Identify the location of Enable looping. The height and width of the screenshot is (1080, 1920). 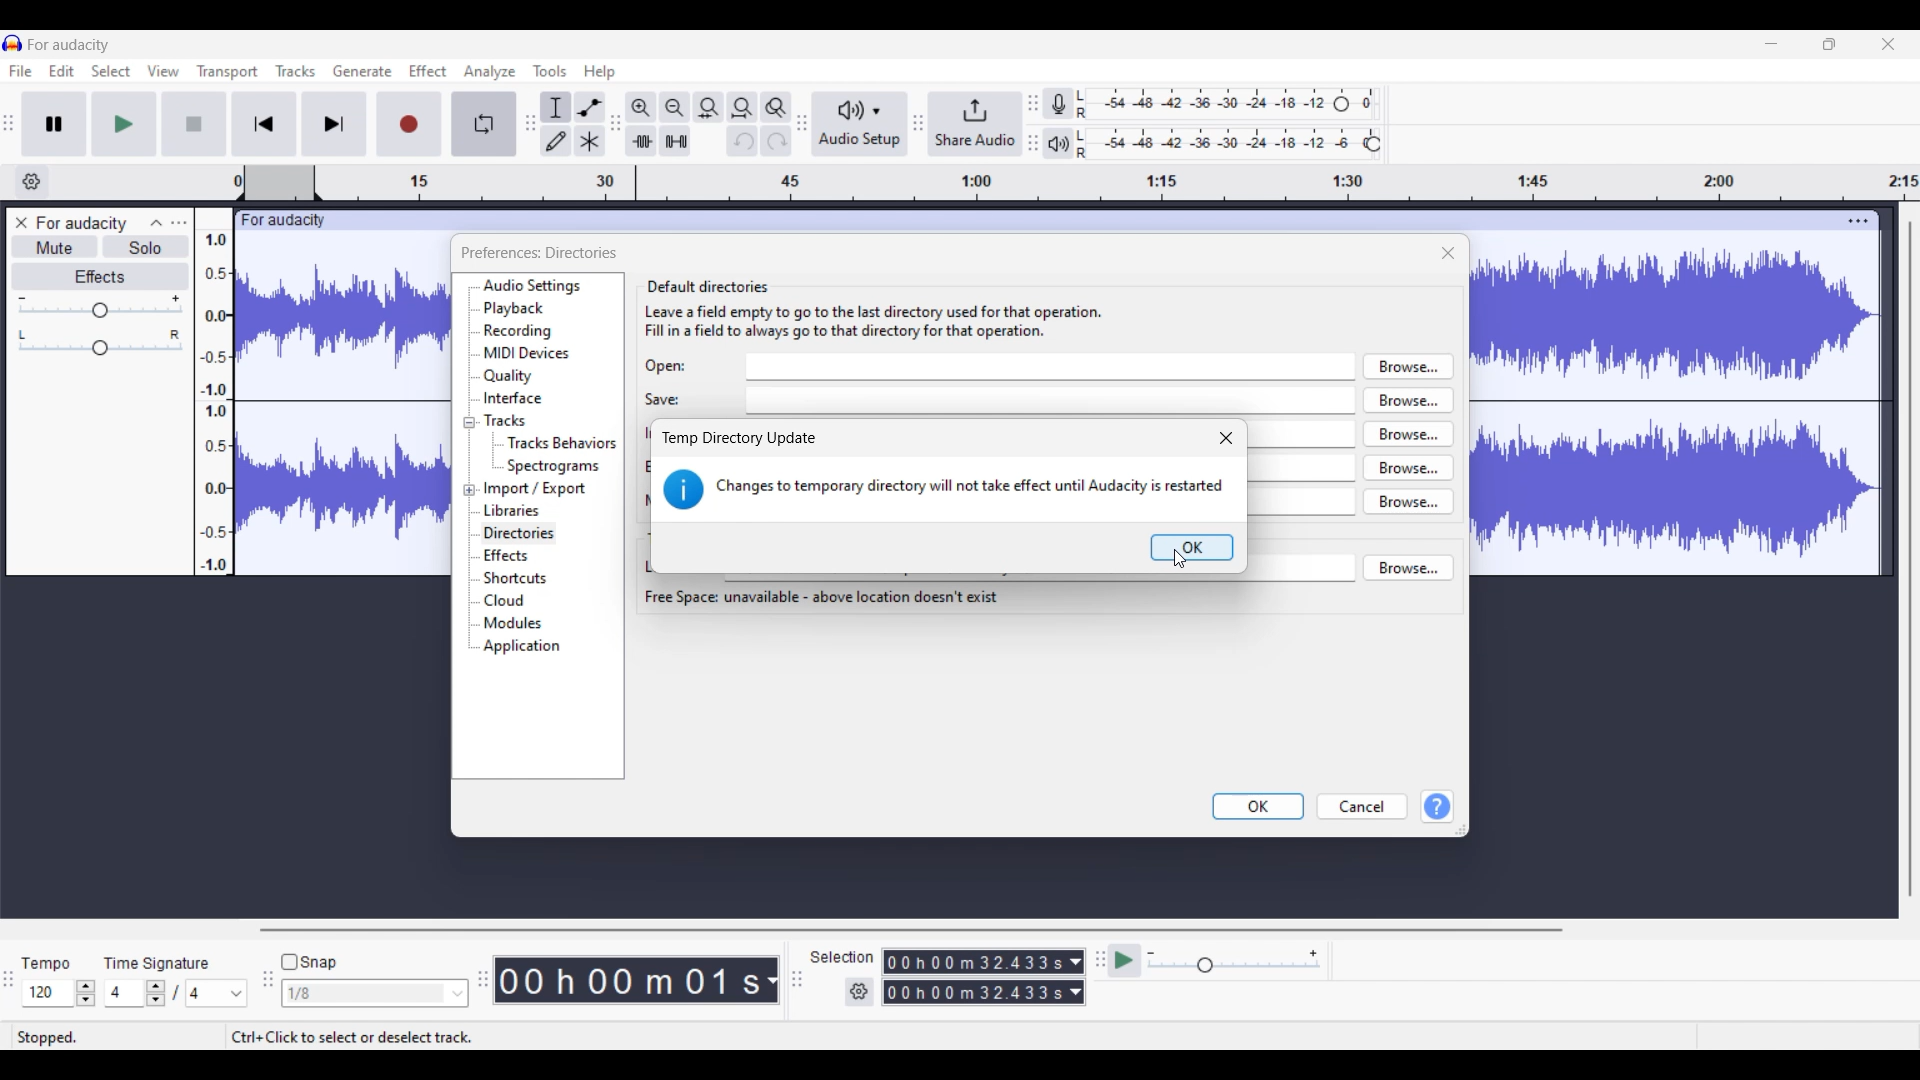
(484, 123).